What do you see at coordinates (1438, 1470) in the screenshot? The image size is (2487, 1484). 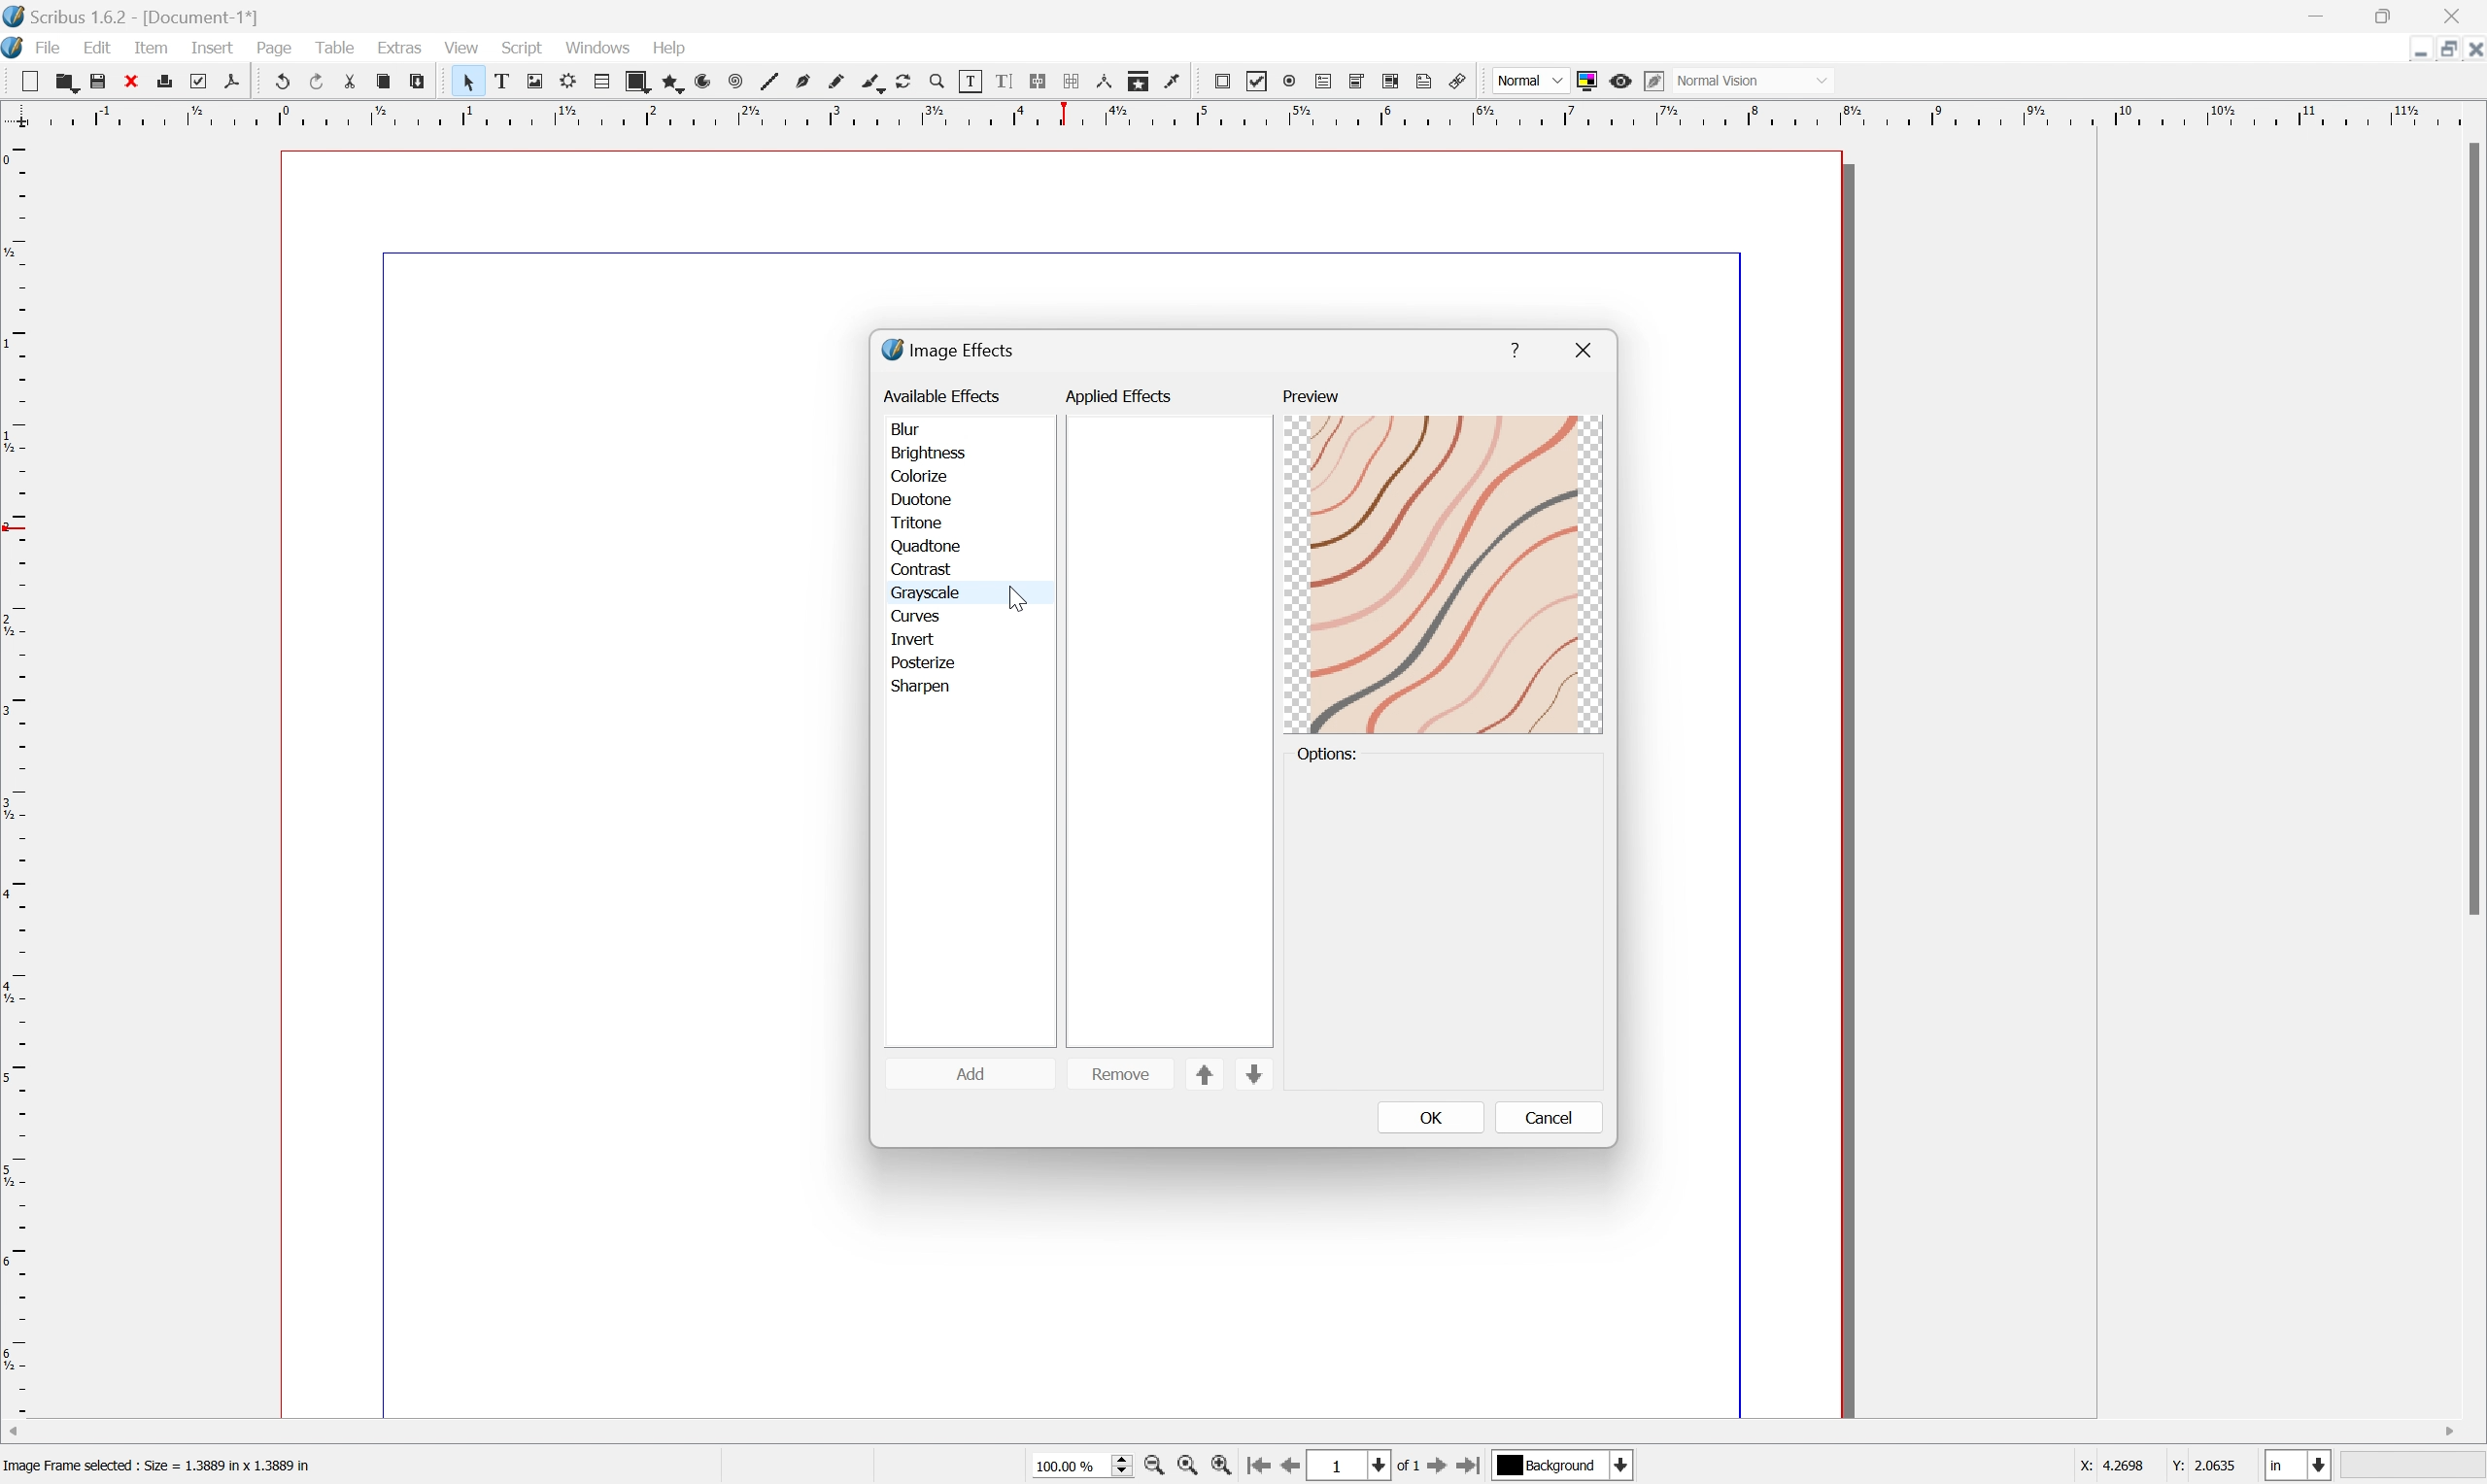 I see `Go to the next page` at bounding box center [1438, 1470].